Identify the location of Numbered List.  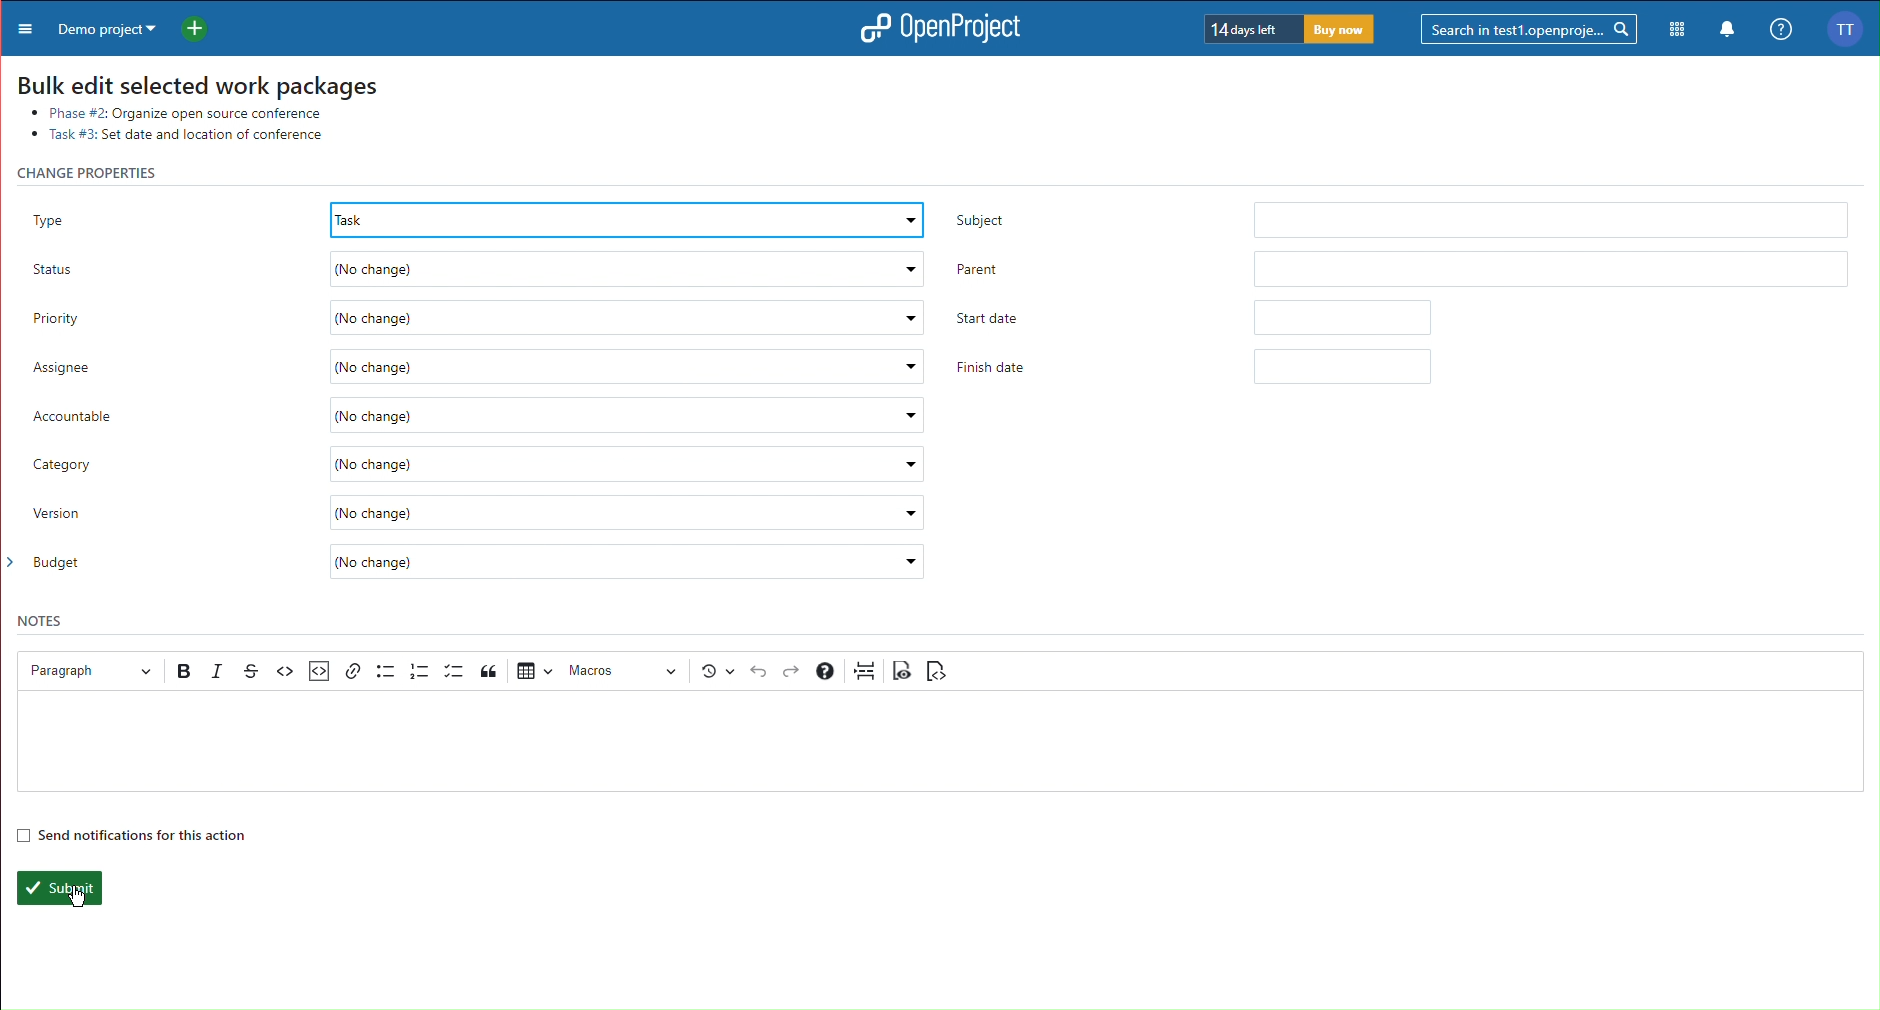
(420, 671).